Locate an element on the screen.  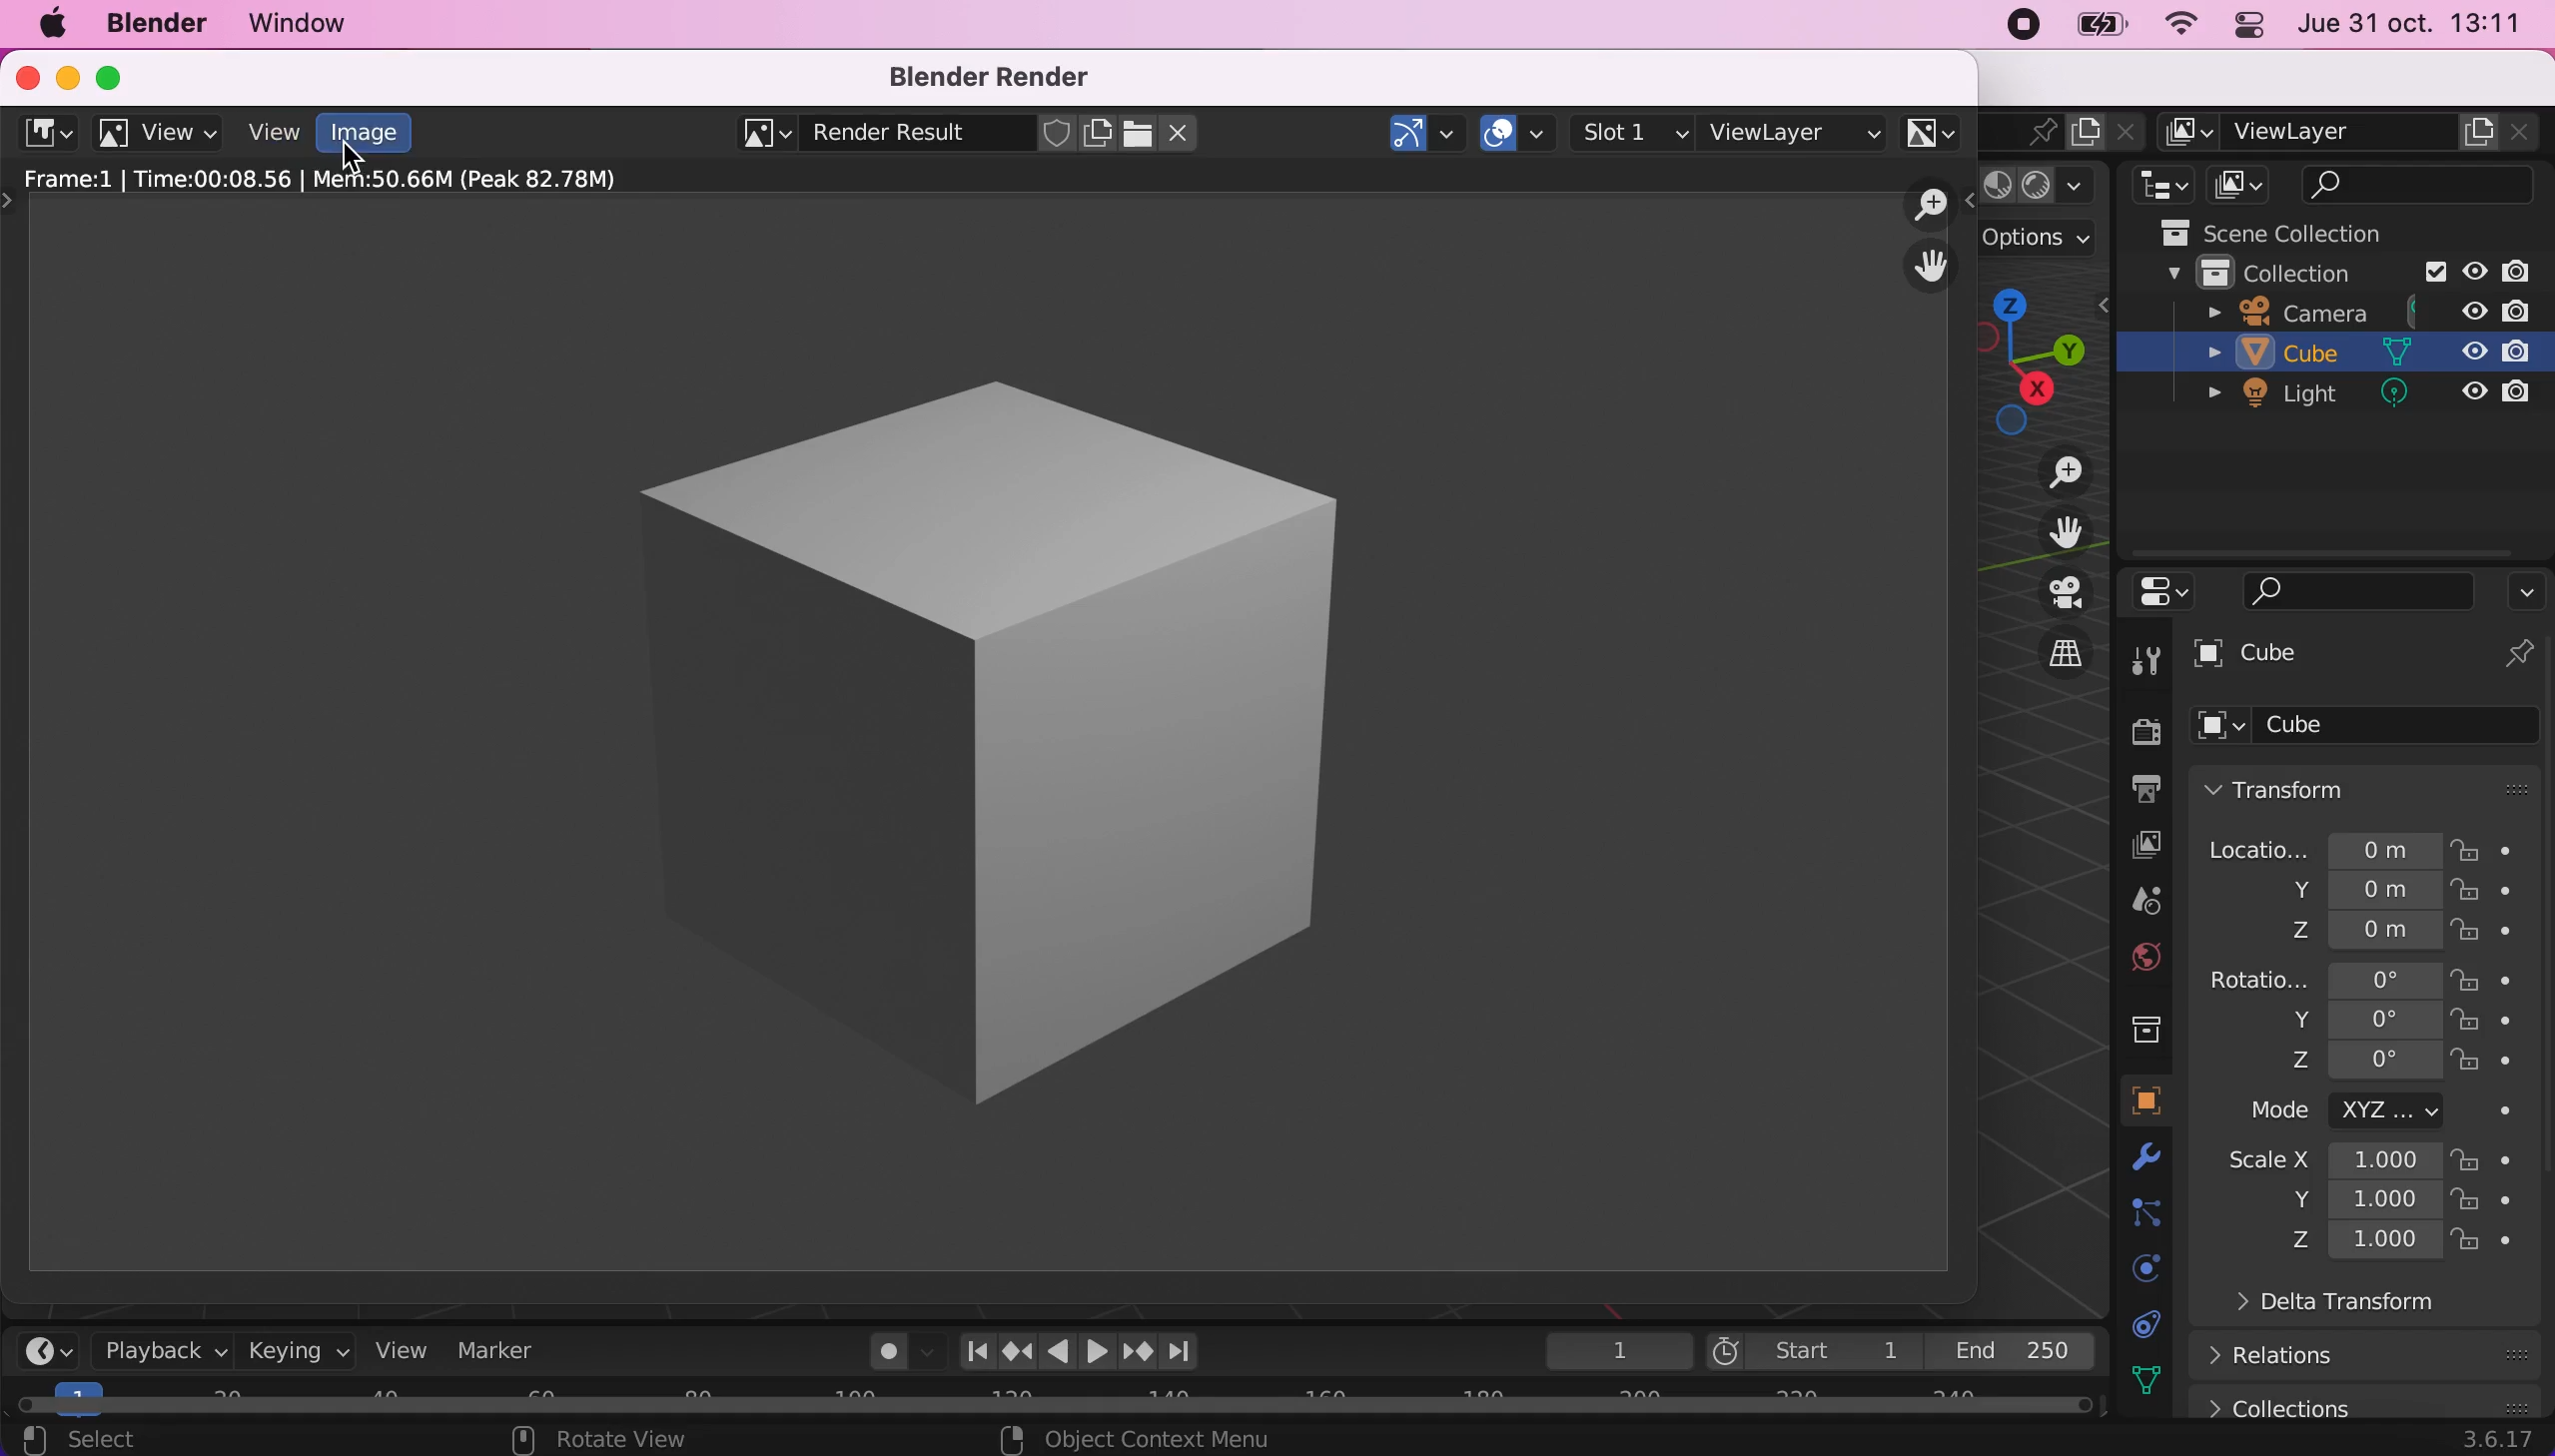
unlink data block is located at coordinates (1185, 133).